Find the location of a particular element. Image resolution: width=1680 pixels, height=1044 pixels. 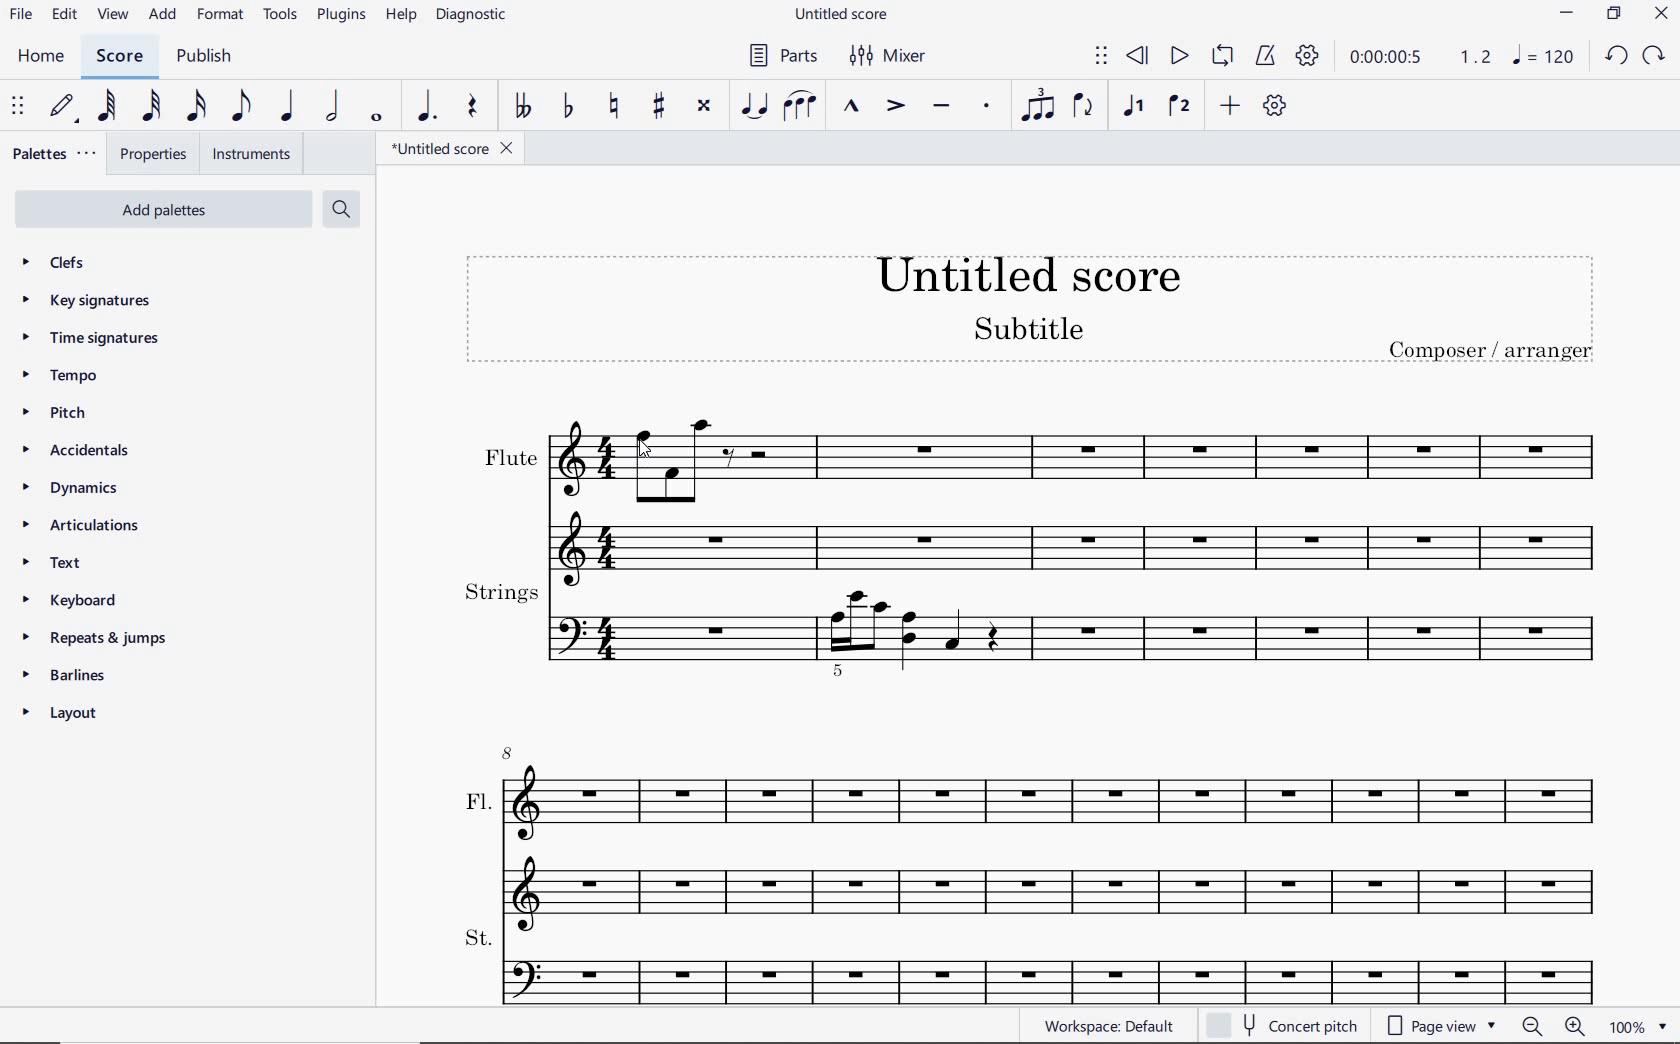

view is located at coordinates (110, 16).